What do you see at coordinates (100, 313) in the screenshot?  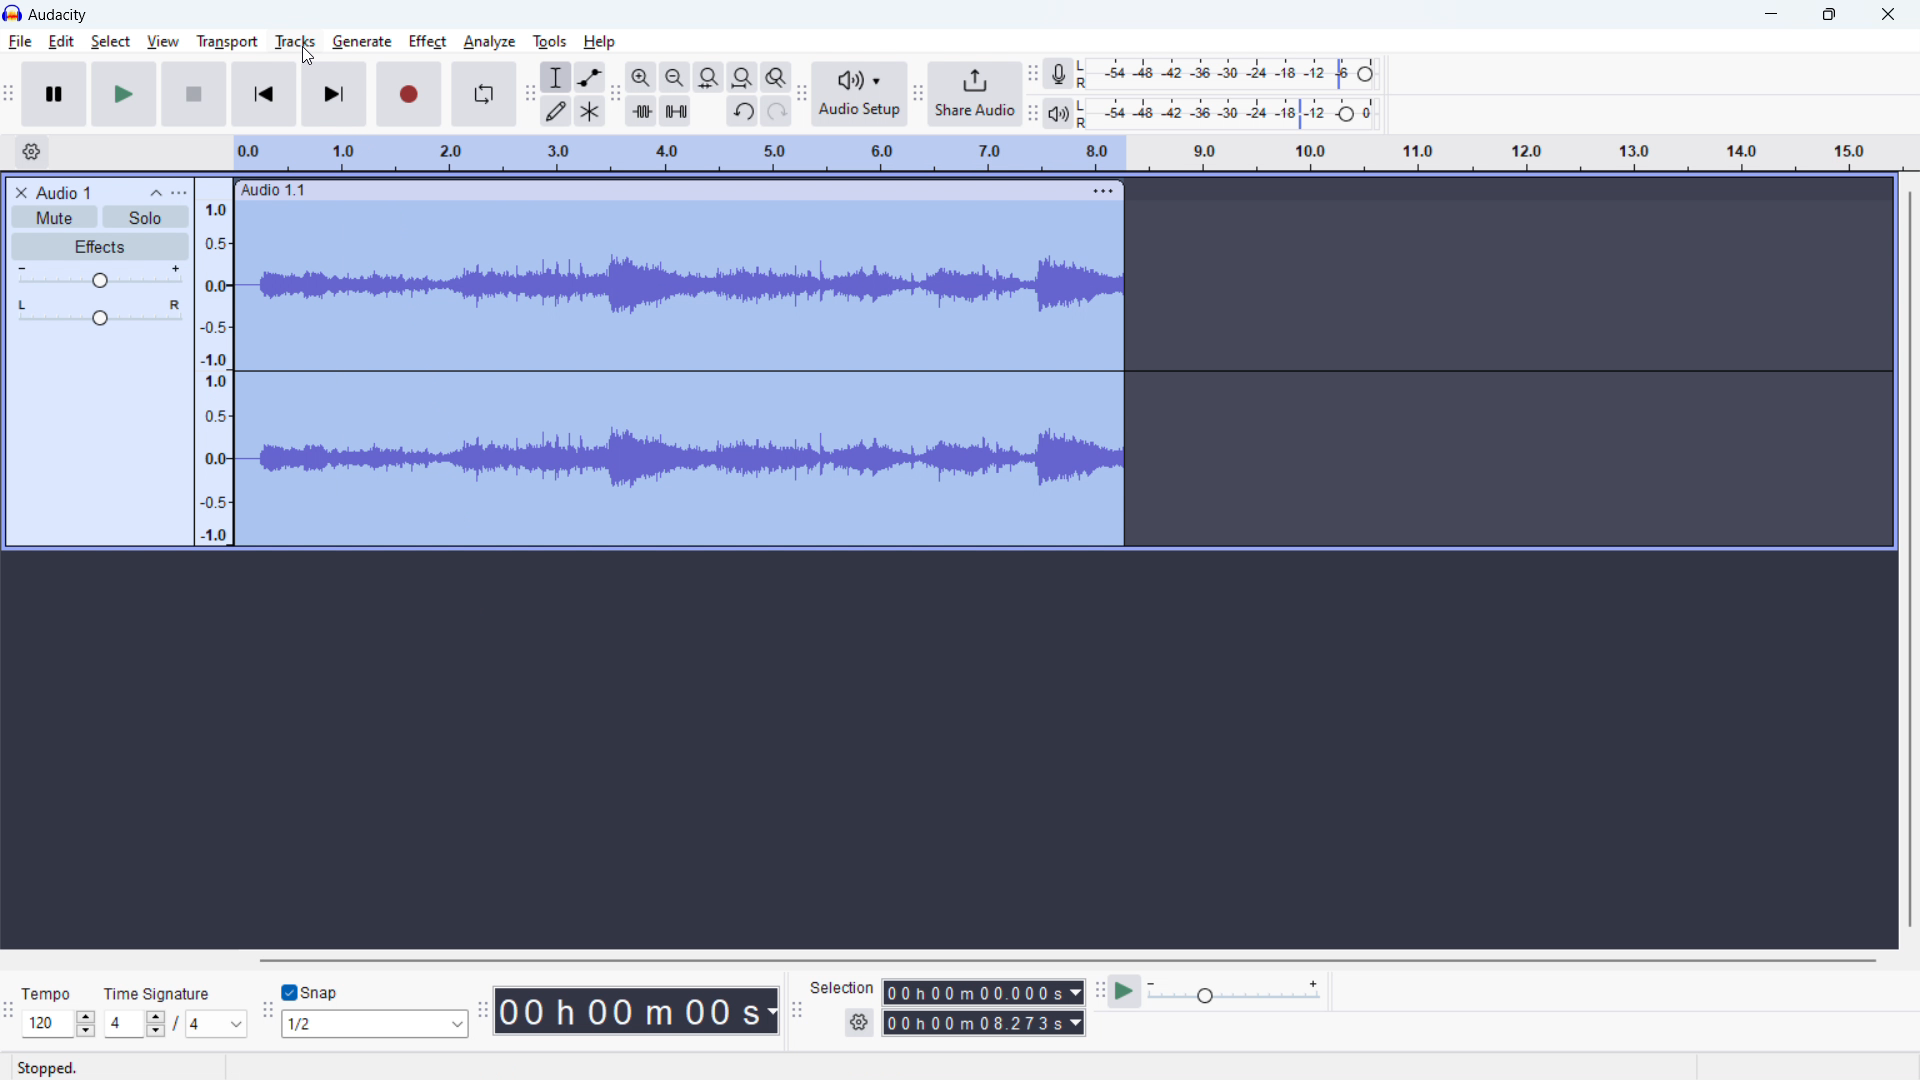 I see `pan` at bounding box center [100, 313].